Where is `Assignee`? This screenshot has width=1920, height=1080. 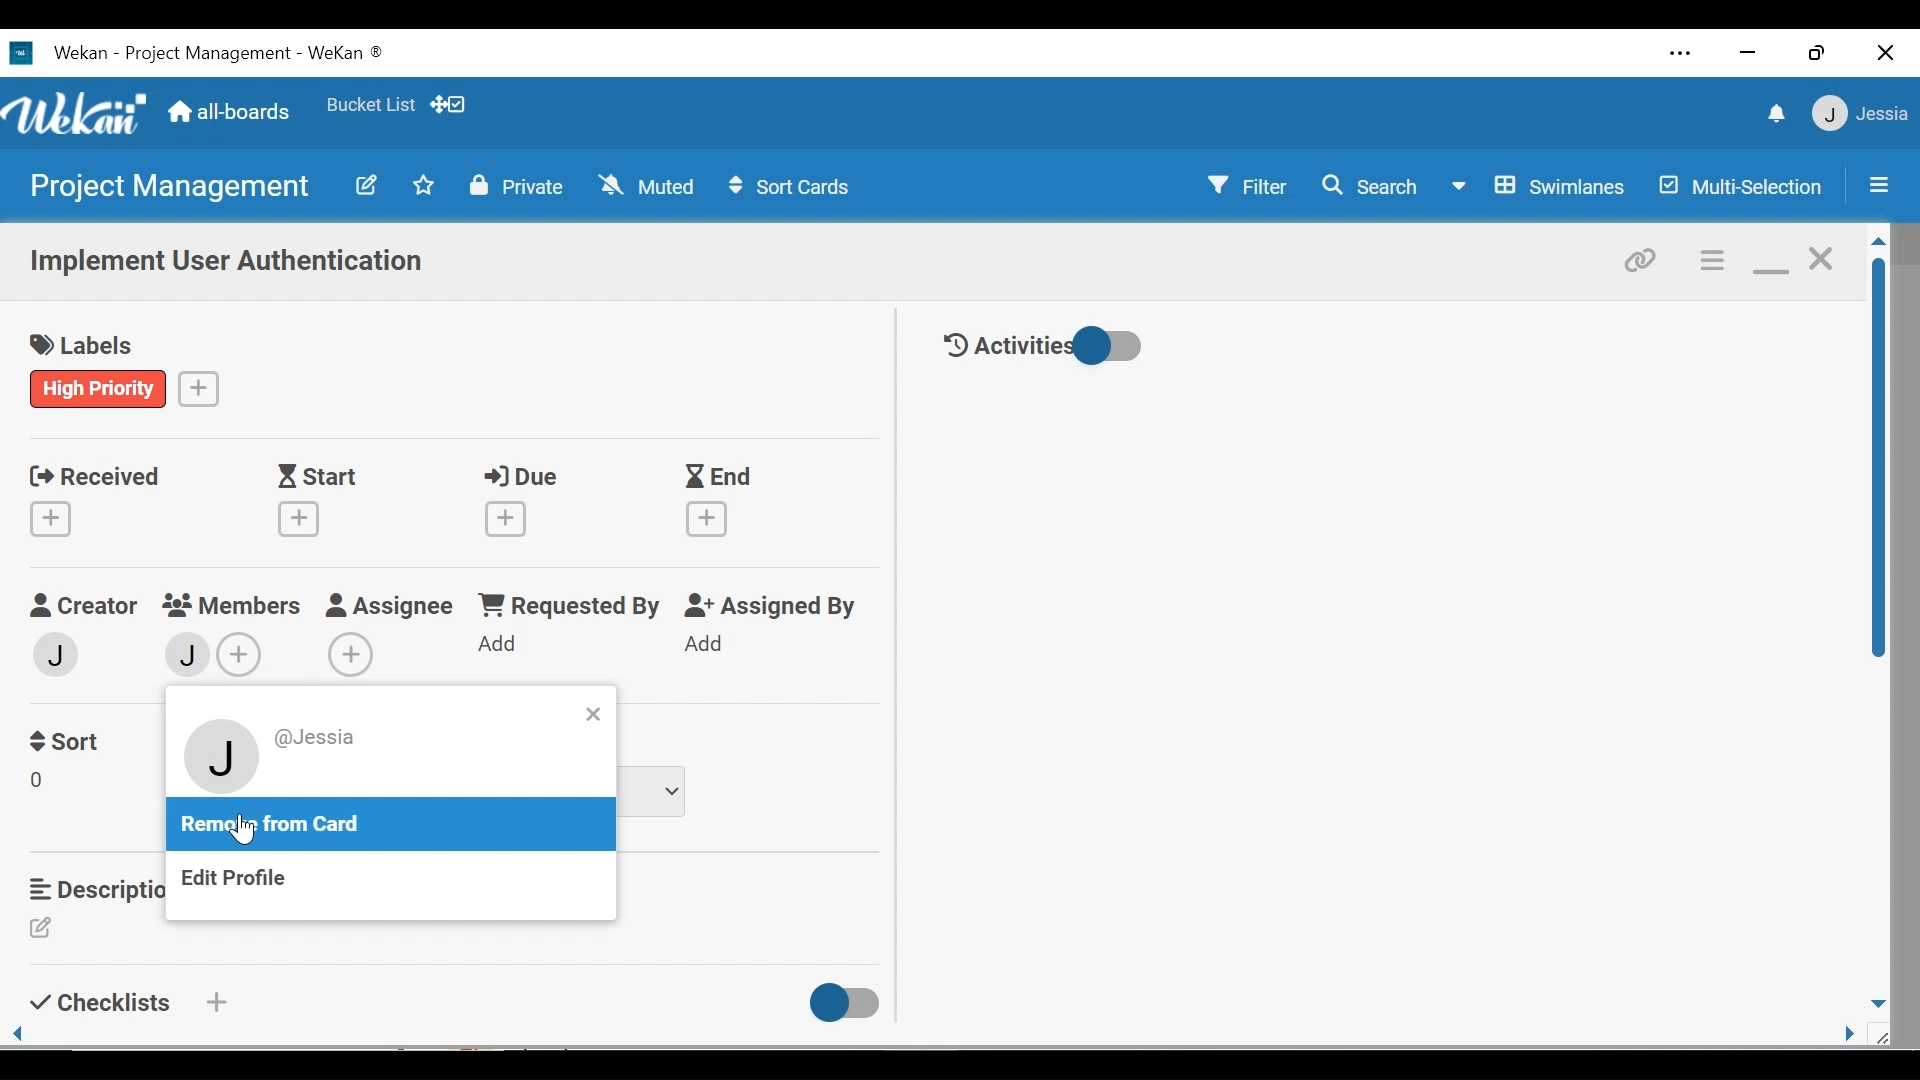 Assignee is located at coordinates (390, 604).